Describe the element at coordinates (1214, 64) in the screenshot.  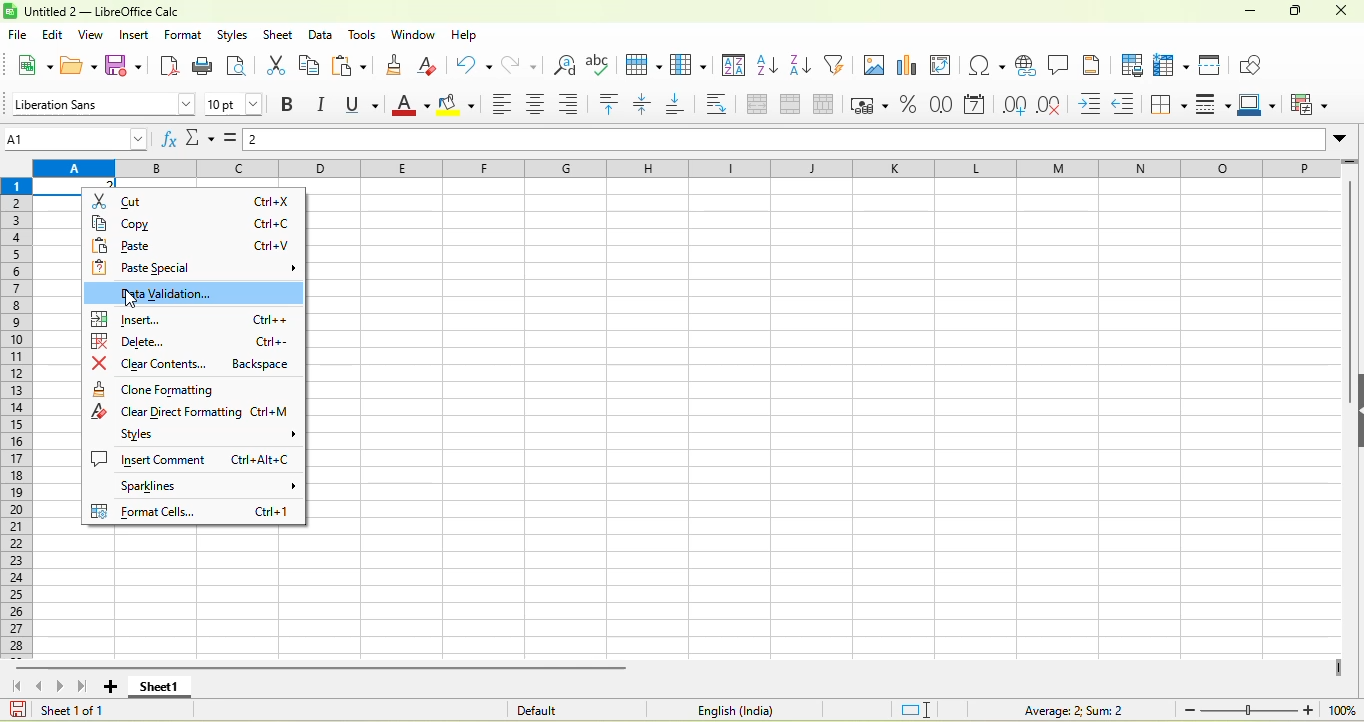
I see `split window` at that location.